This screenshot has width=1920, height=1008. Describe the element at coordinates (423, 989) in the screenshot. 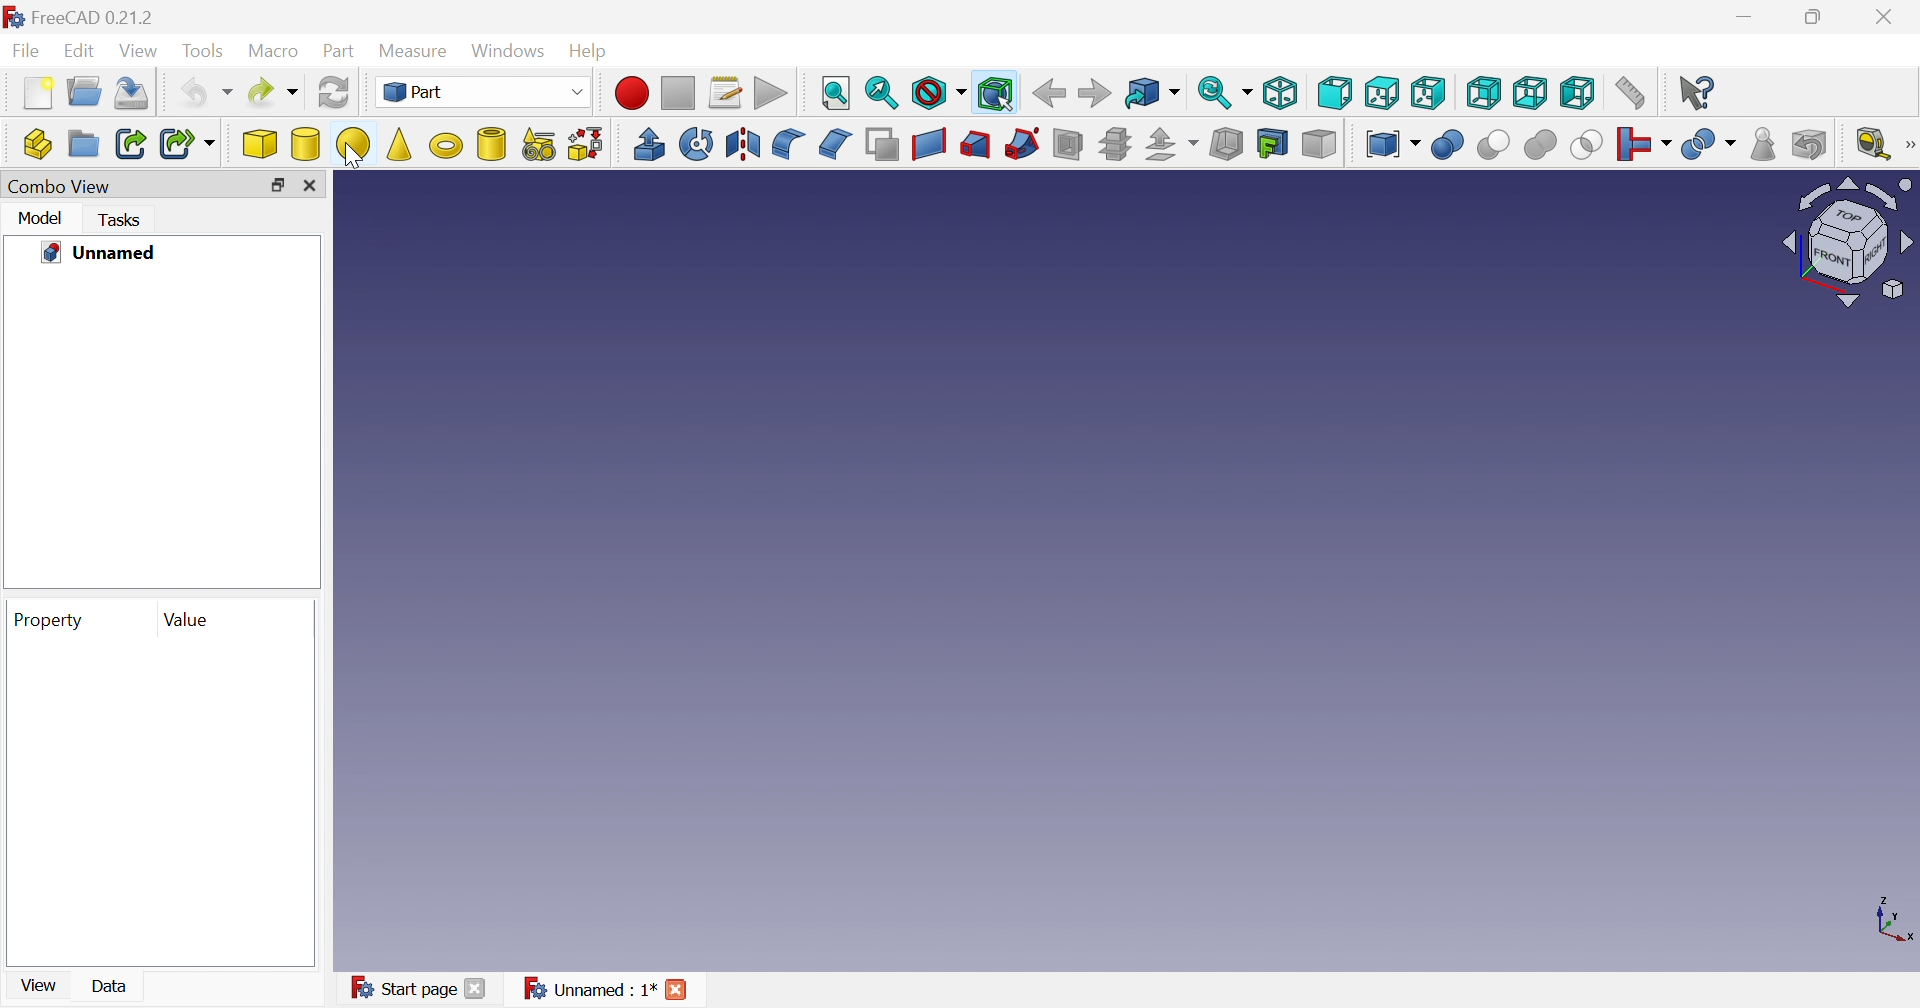

I see `Start page ` at that location.